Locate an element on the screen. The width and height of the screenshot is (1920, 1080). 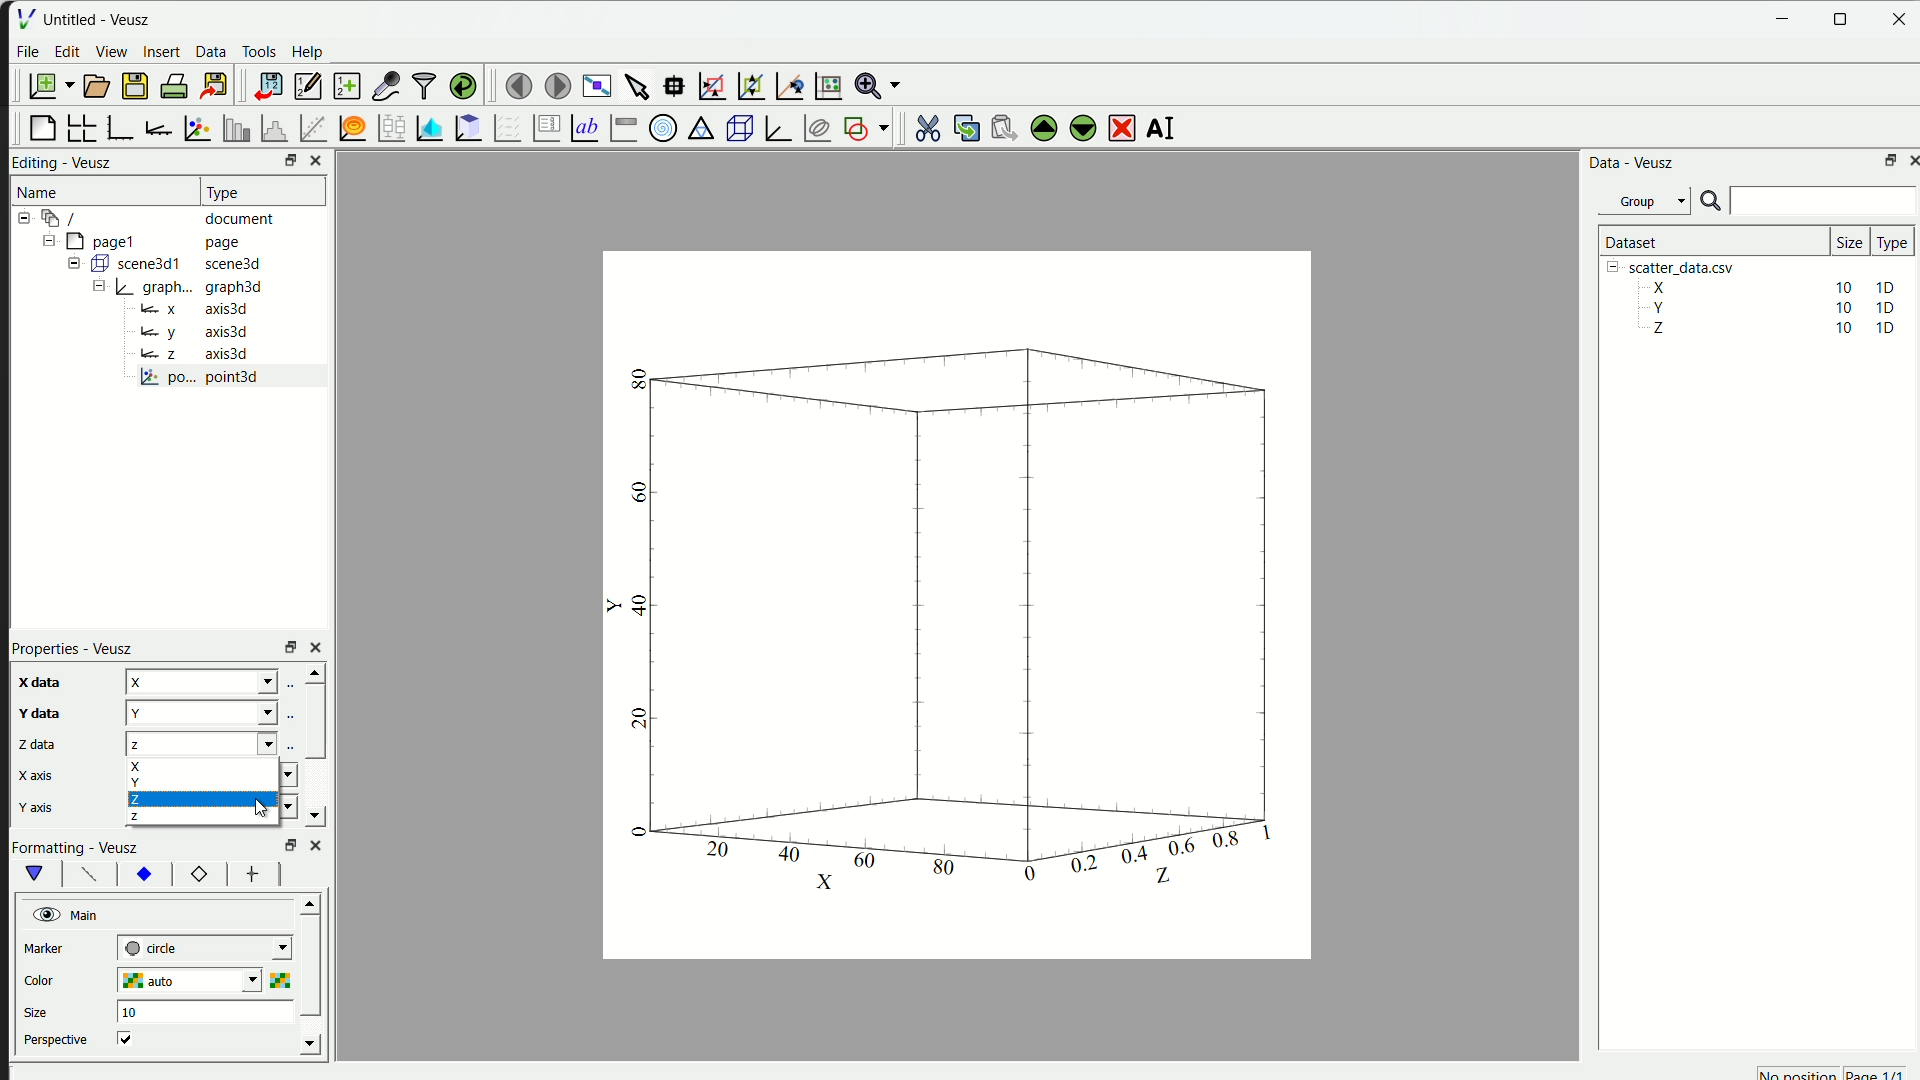
z is located at coordinates (224, 679).